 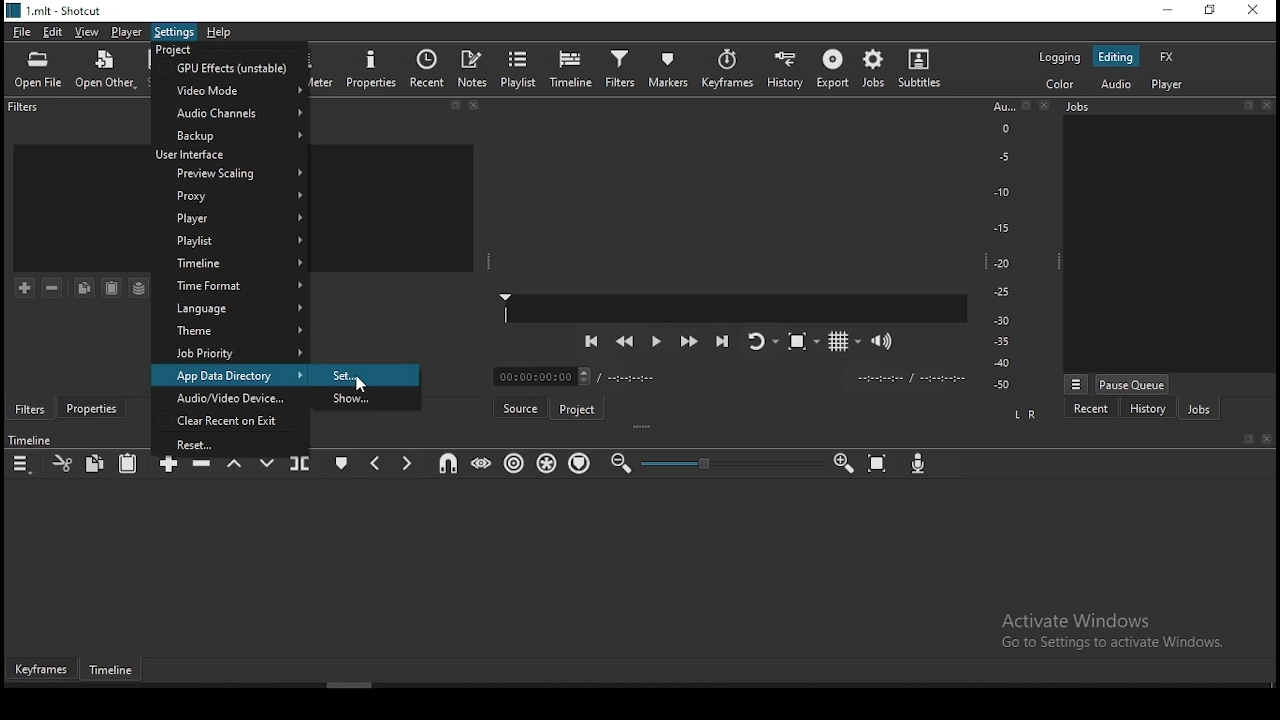 What do you see at coordinates (521, 68) in the screenshot?
I see `playlist` at bounding box center [521, 68].